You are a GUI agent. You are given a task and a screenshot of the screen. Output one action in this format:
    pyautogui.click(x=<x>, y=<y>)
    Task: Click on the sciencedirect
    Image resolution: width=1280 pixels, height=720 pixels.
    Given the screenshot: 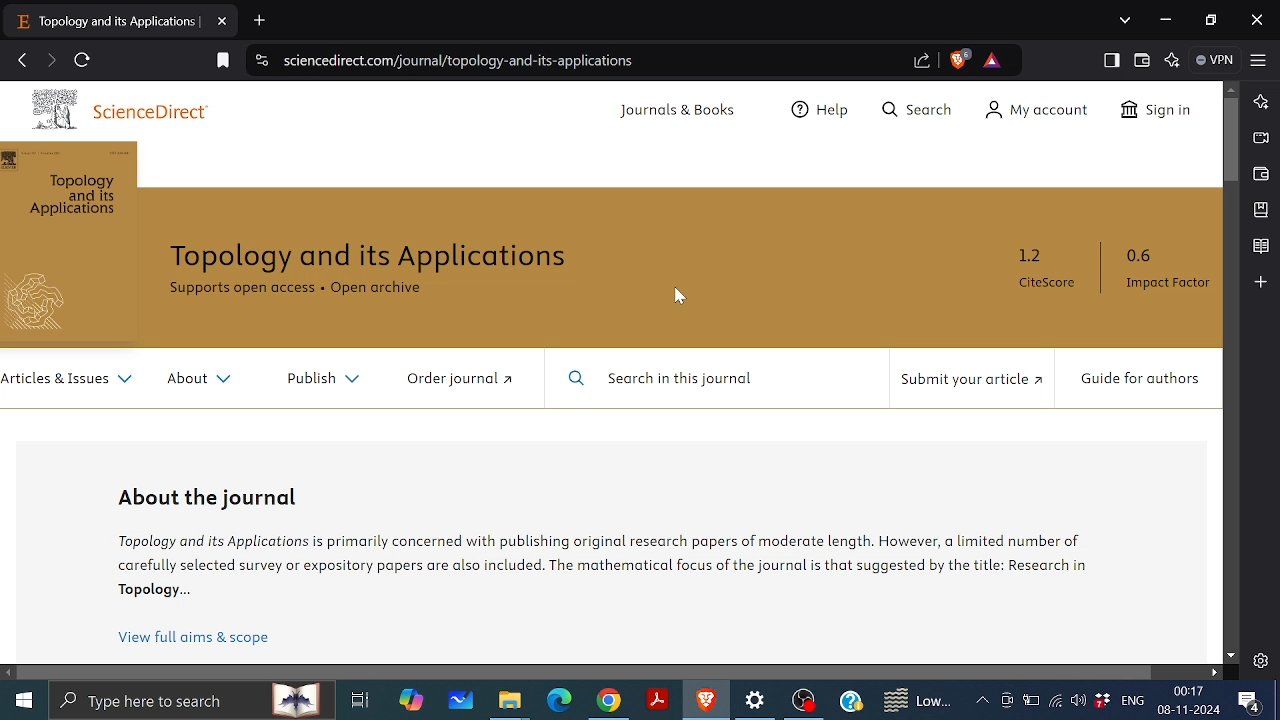 What is the action you would take?
    pyautogui.click(x=112, y=109)
    